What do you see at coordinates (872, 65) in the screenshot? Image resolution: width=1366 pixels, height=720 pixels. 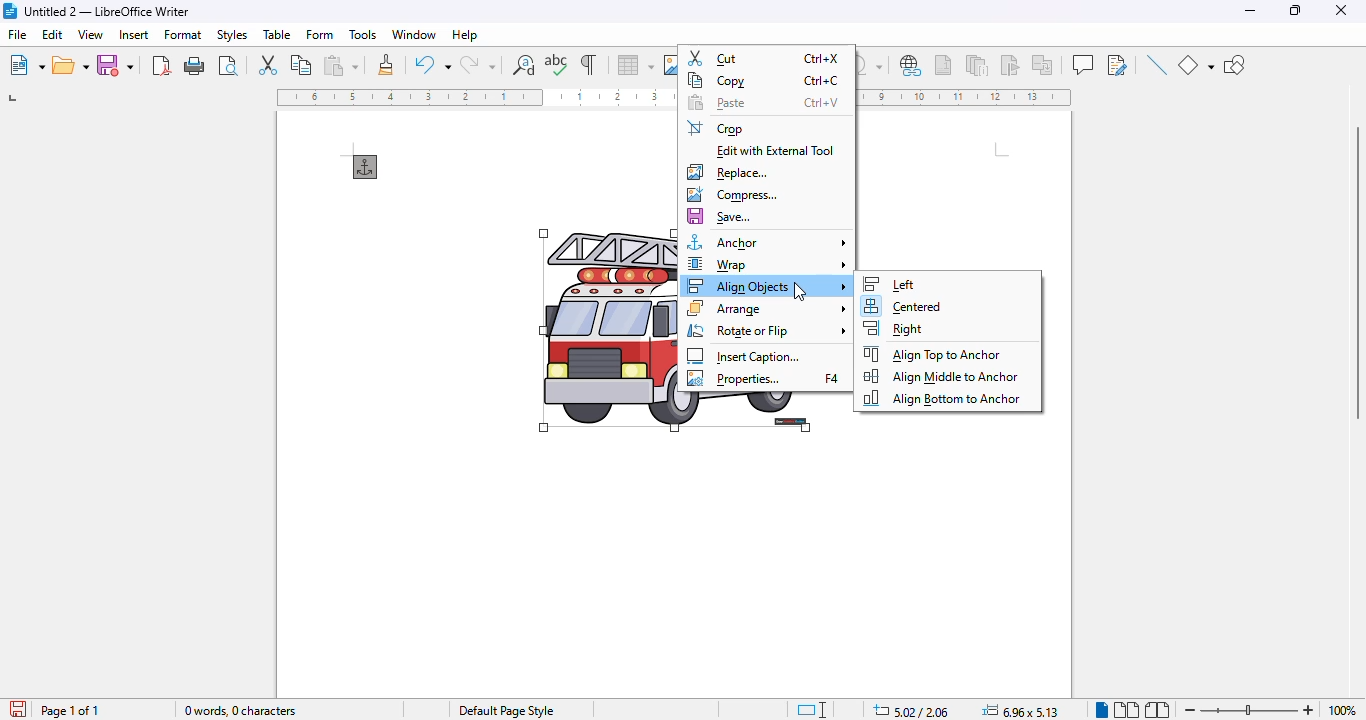 I see `insert special characters` at bounding box center [872, 65].